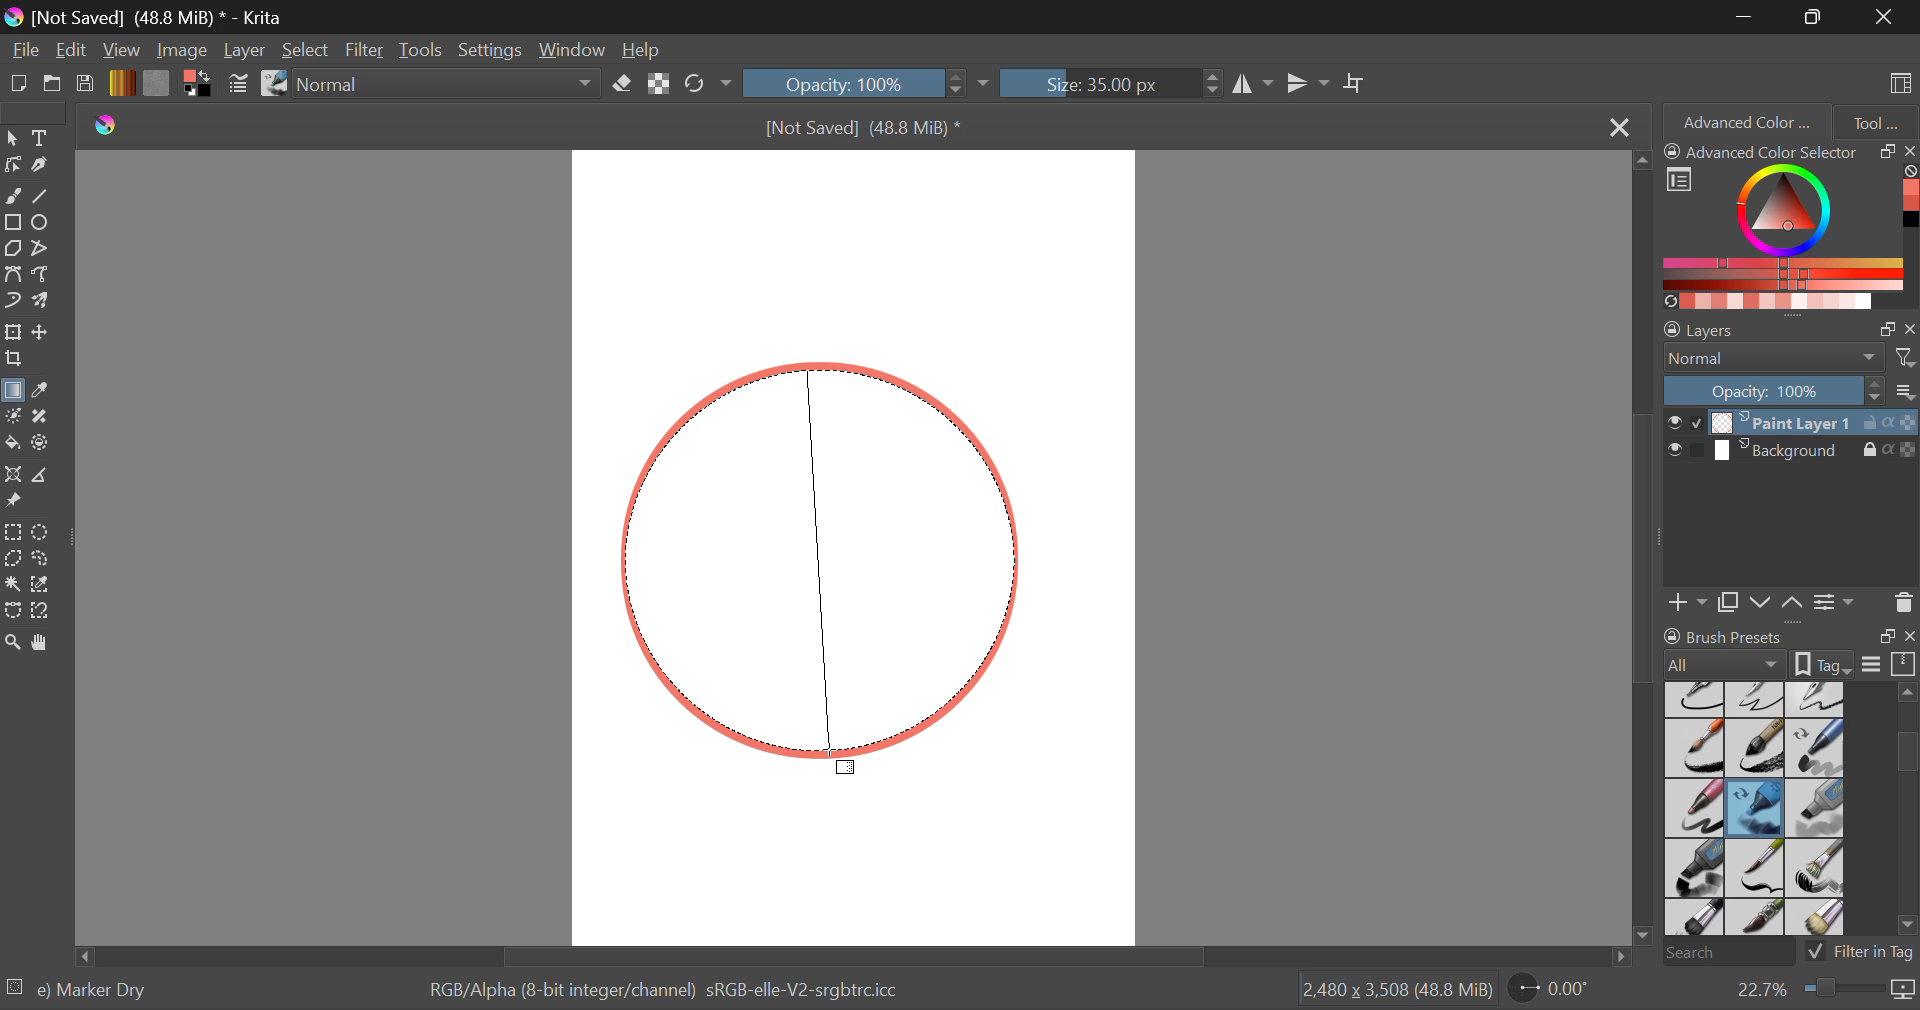  What do you see at coordinates (1897, 81) in the screenshot?
I see `Choose Workspace` at bounding box center [1897, 81].